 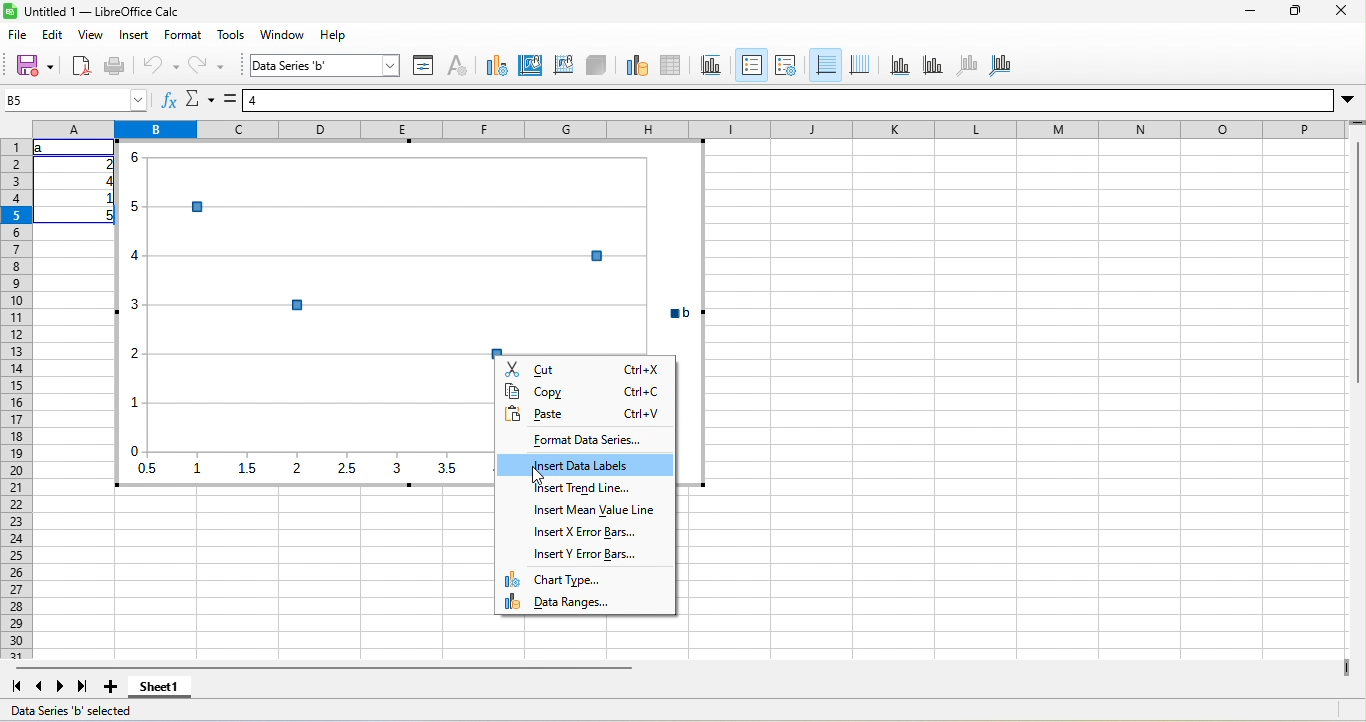 I want to click on view, so click(x=91, y=35).